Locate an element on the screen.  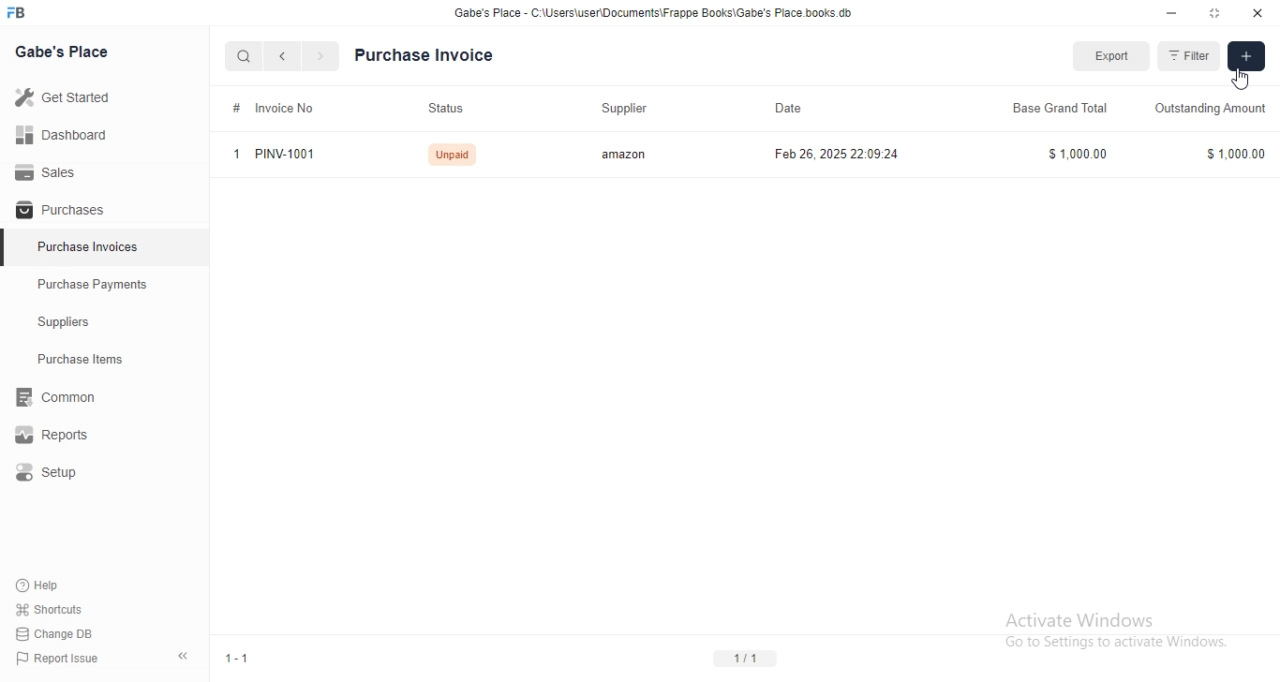
Change DB is located at coordinates (54, 634).